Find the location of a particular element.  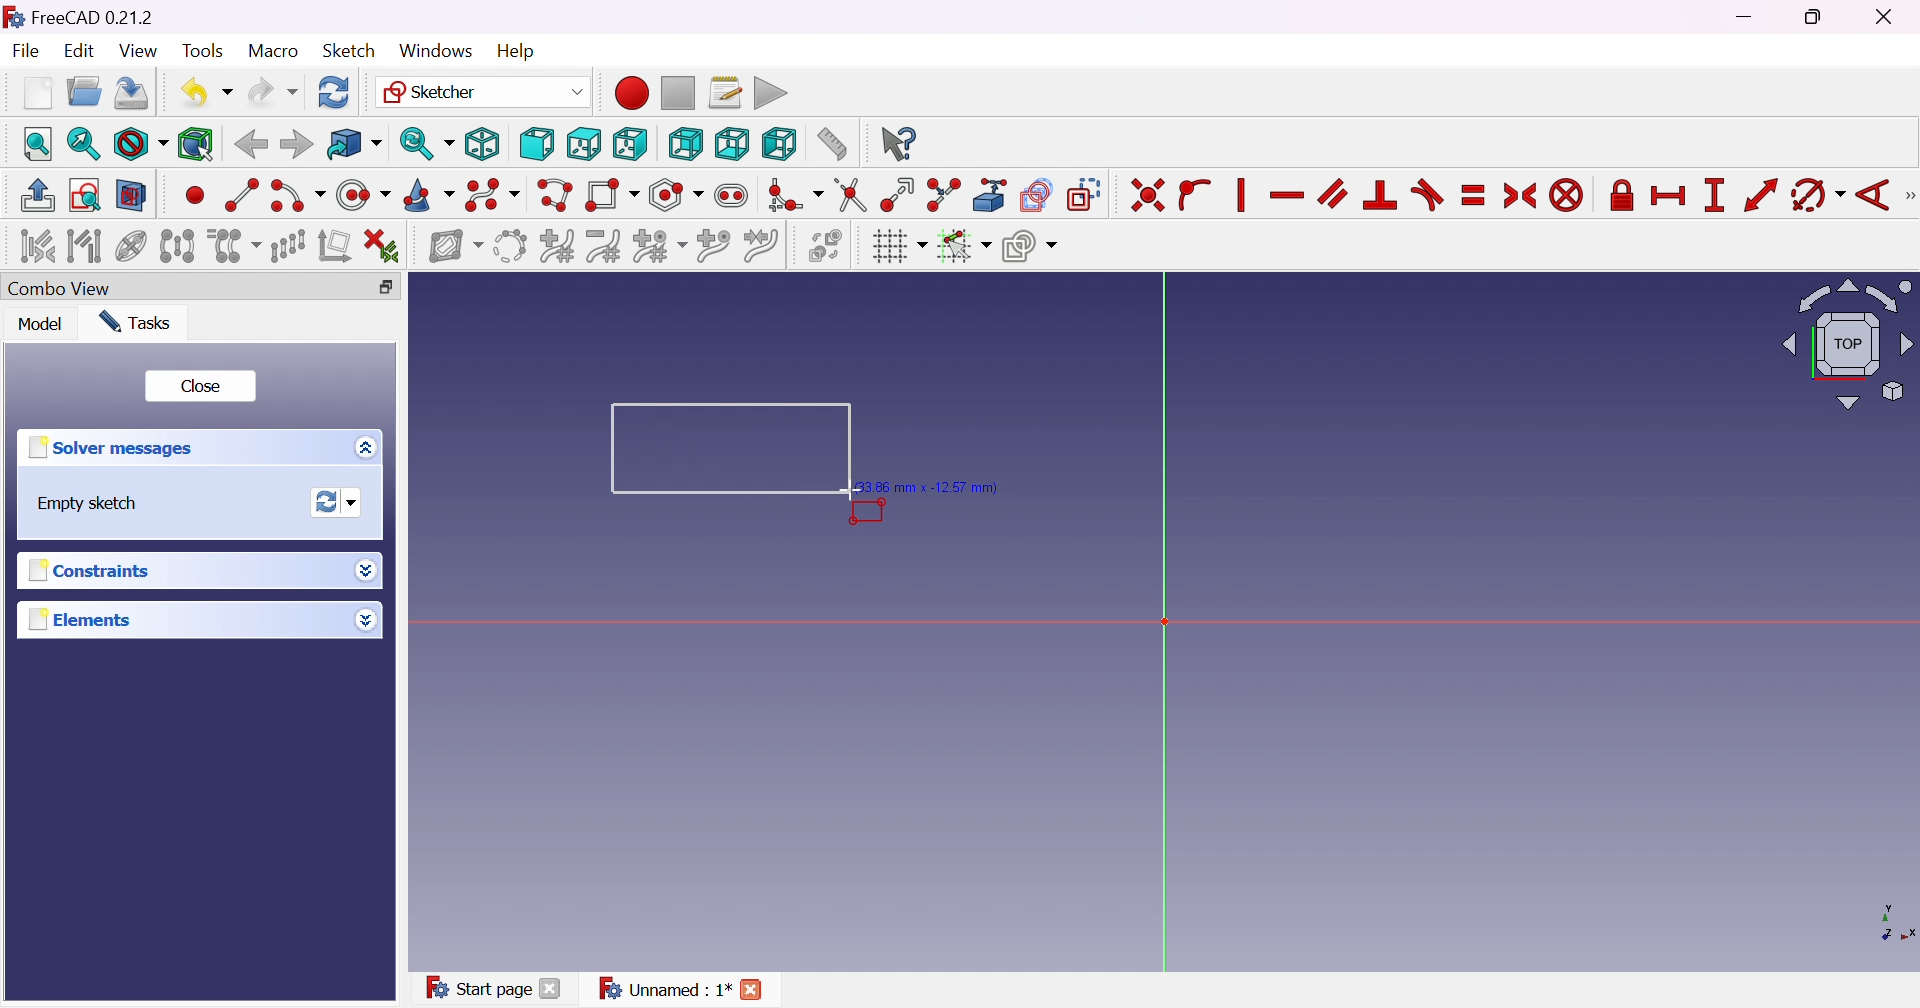

Close is located at coordinates (203, 384).